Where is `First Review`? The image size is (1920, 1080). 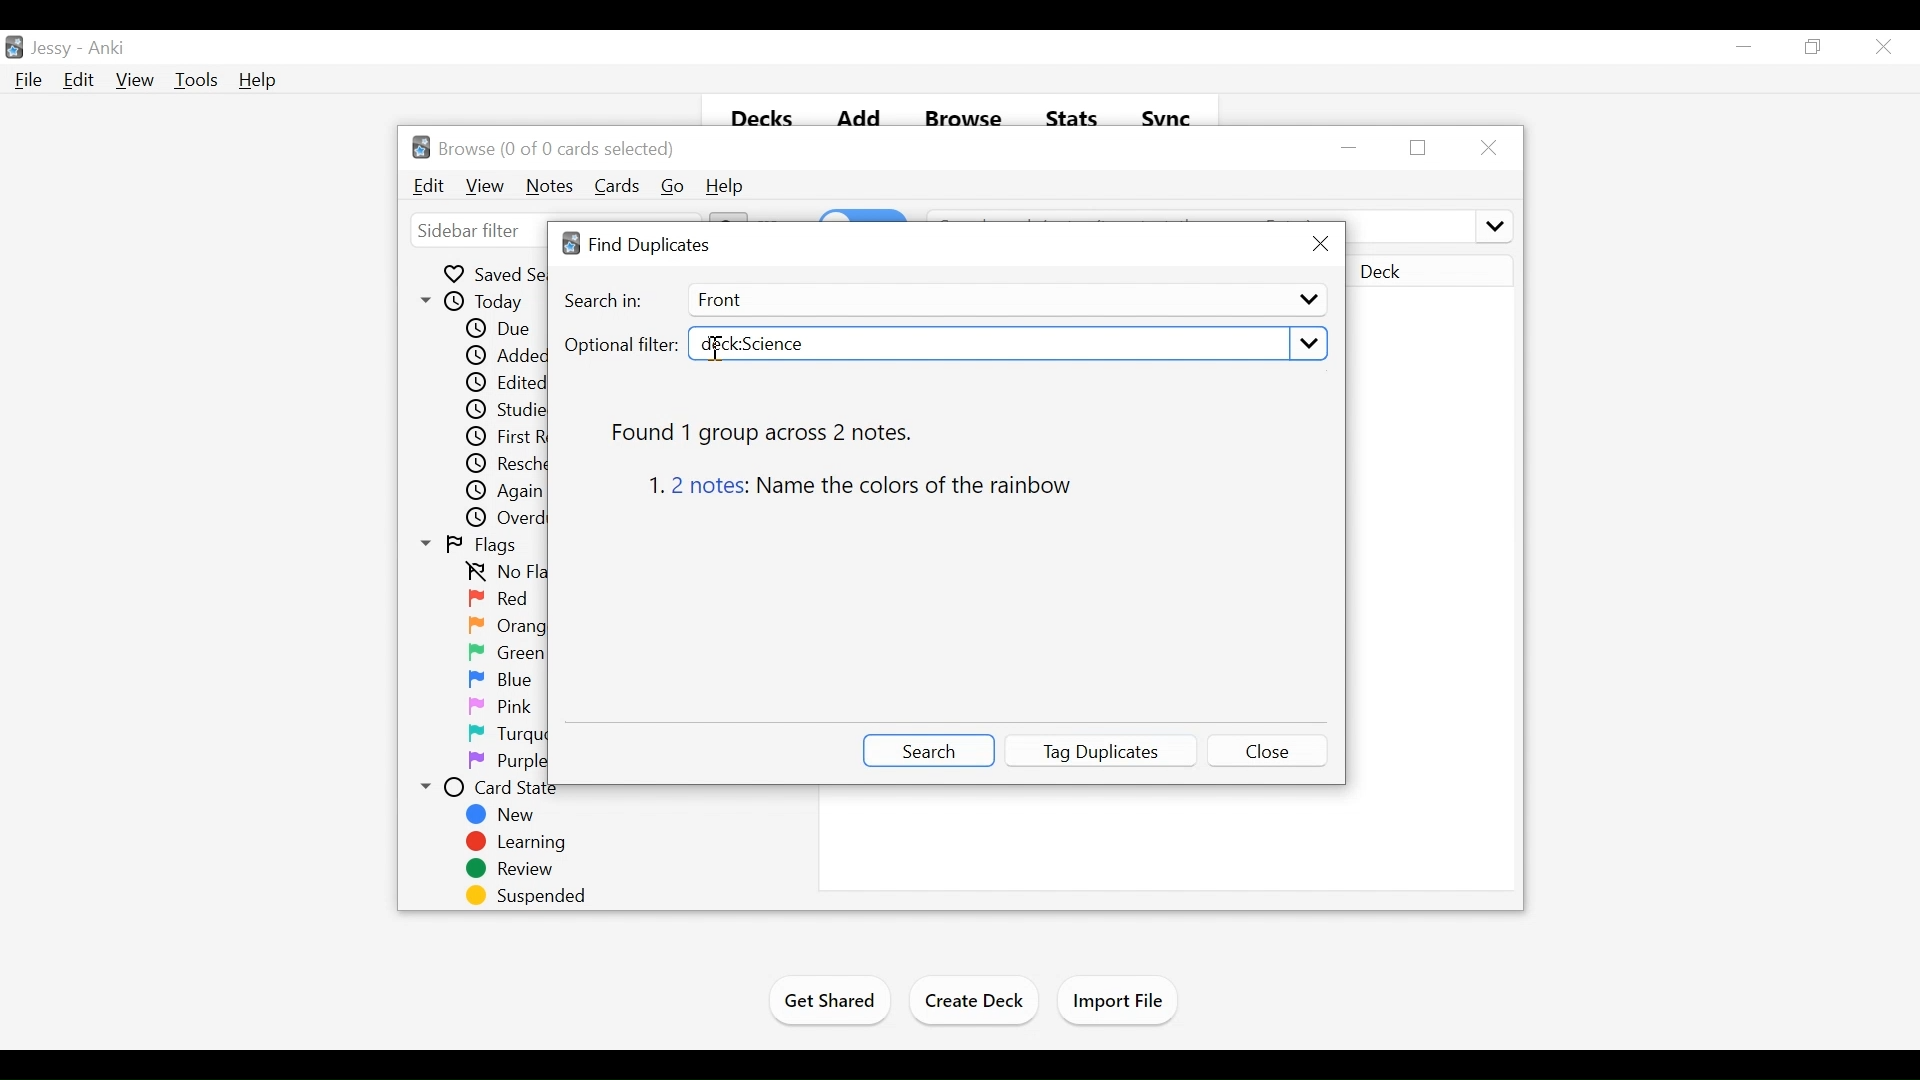
First Review is located at coordinates (505, 437).